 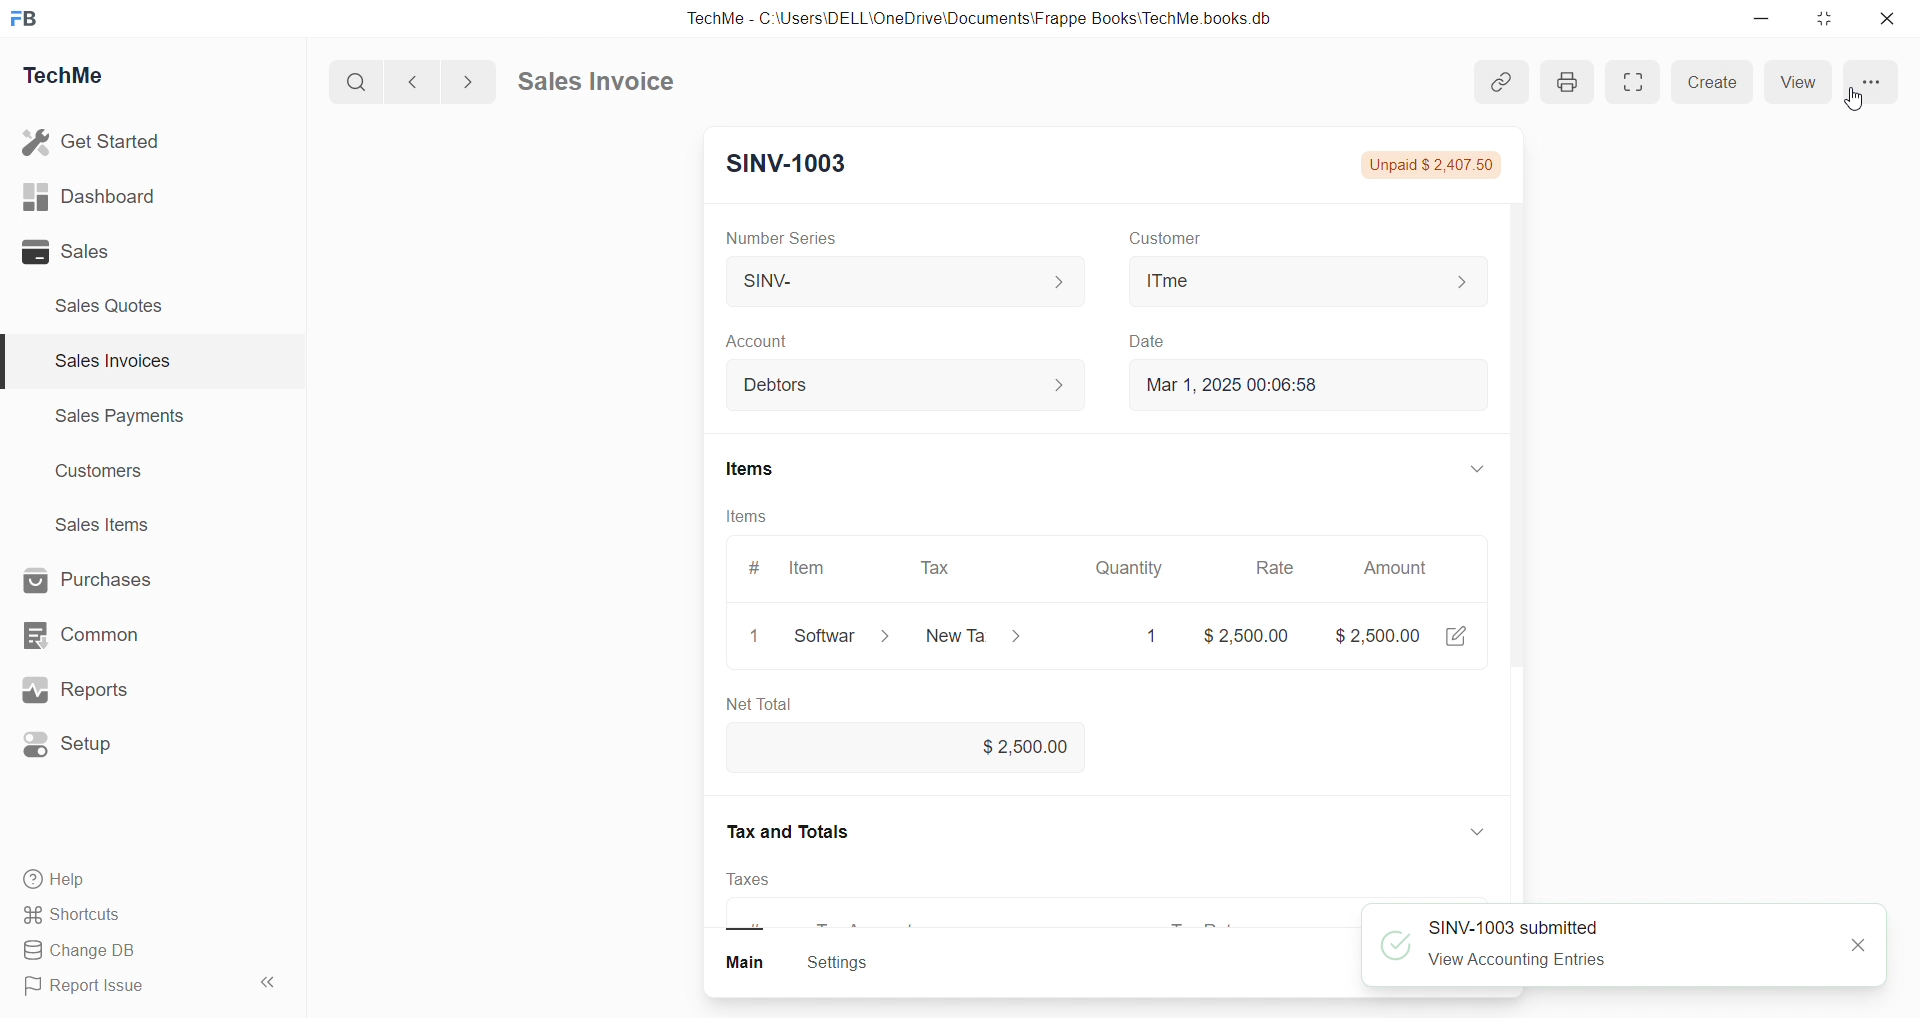 What do you see at coordinates (1722, 78) in the screenshot?
I see `more option` at bounding box center [1722, 78].